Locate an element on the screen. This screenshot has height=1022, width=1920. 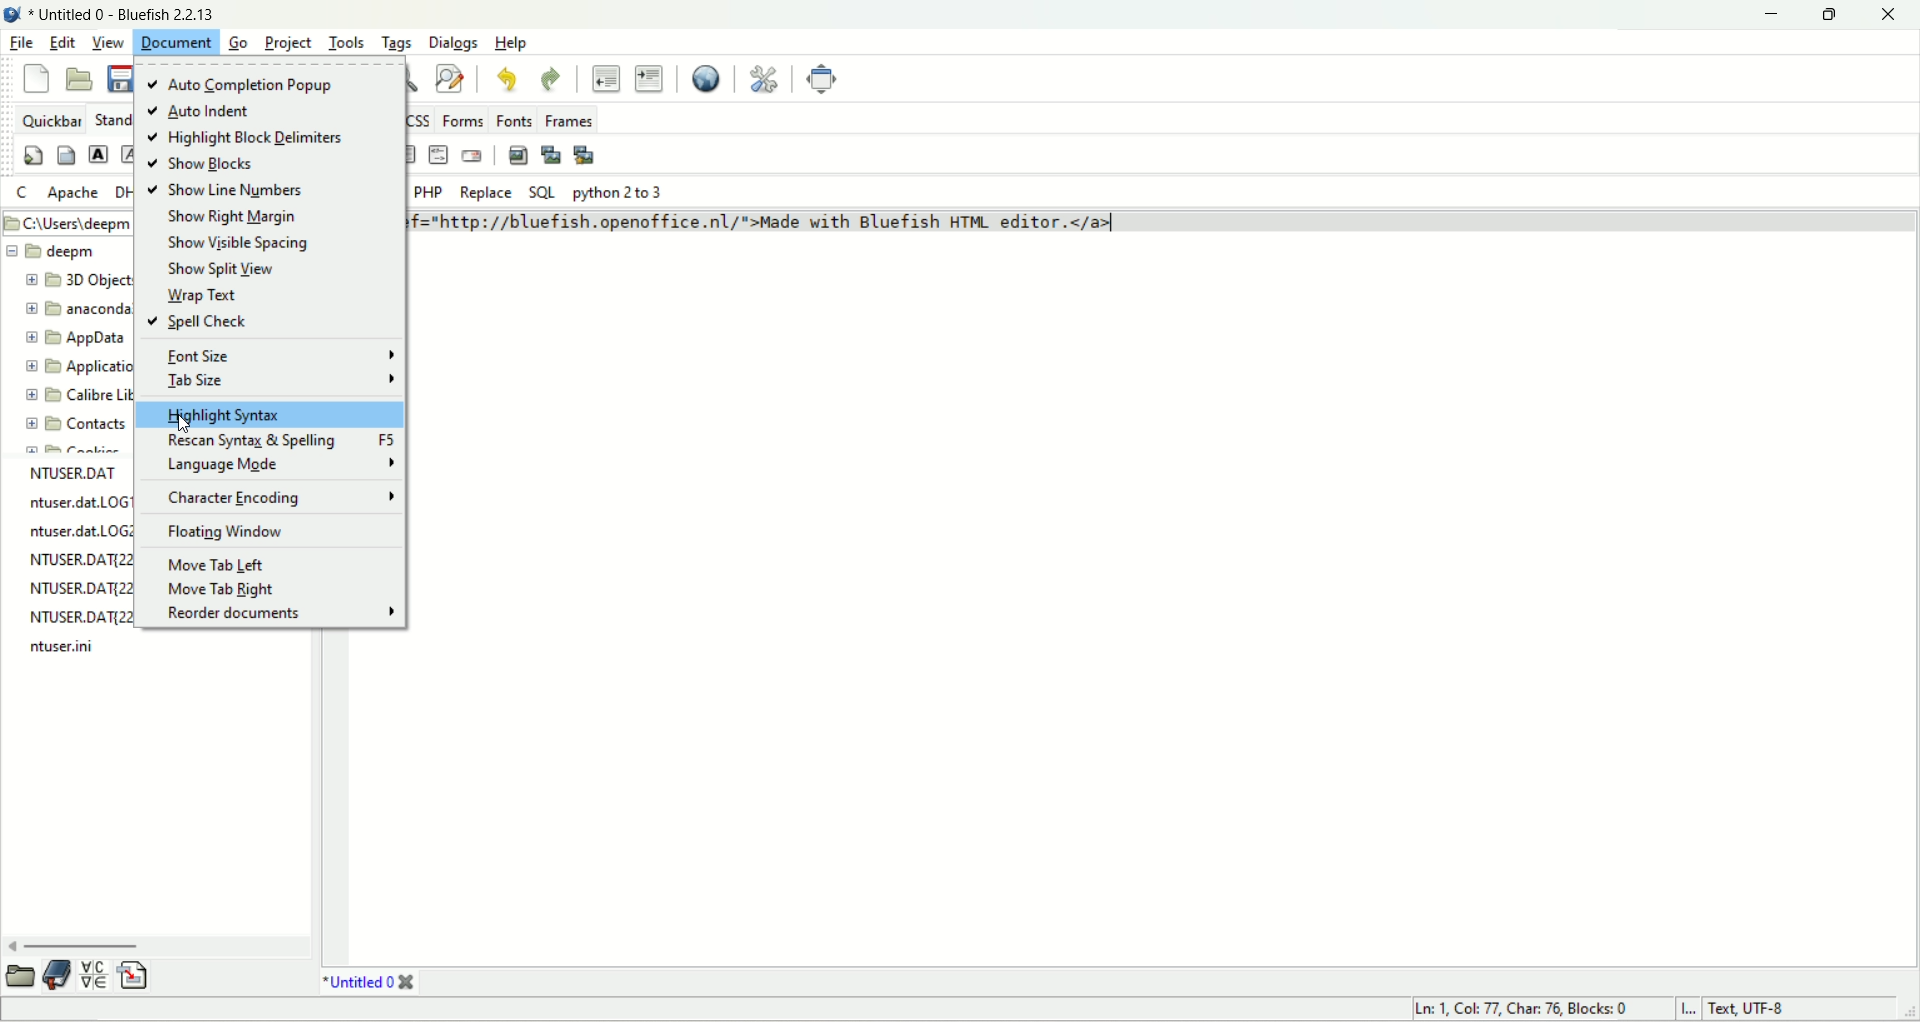
close is located at coordinates (1888, 15).